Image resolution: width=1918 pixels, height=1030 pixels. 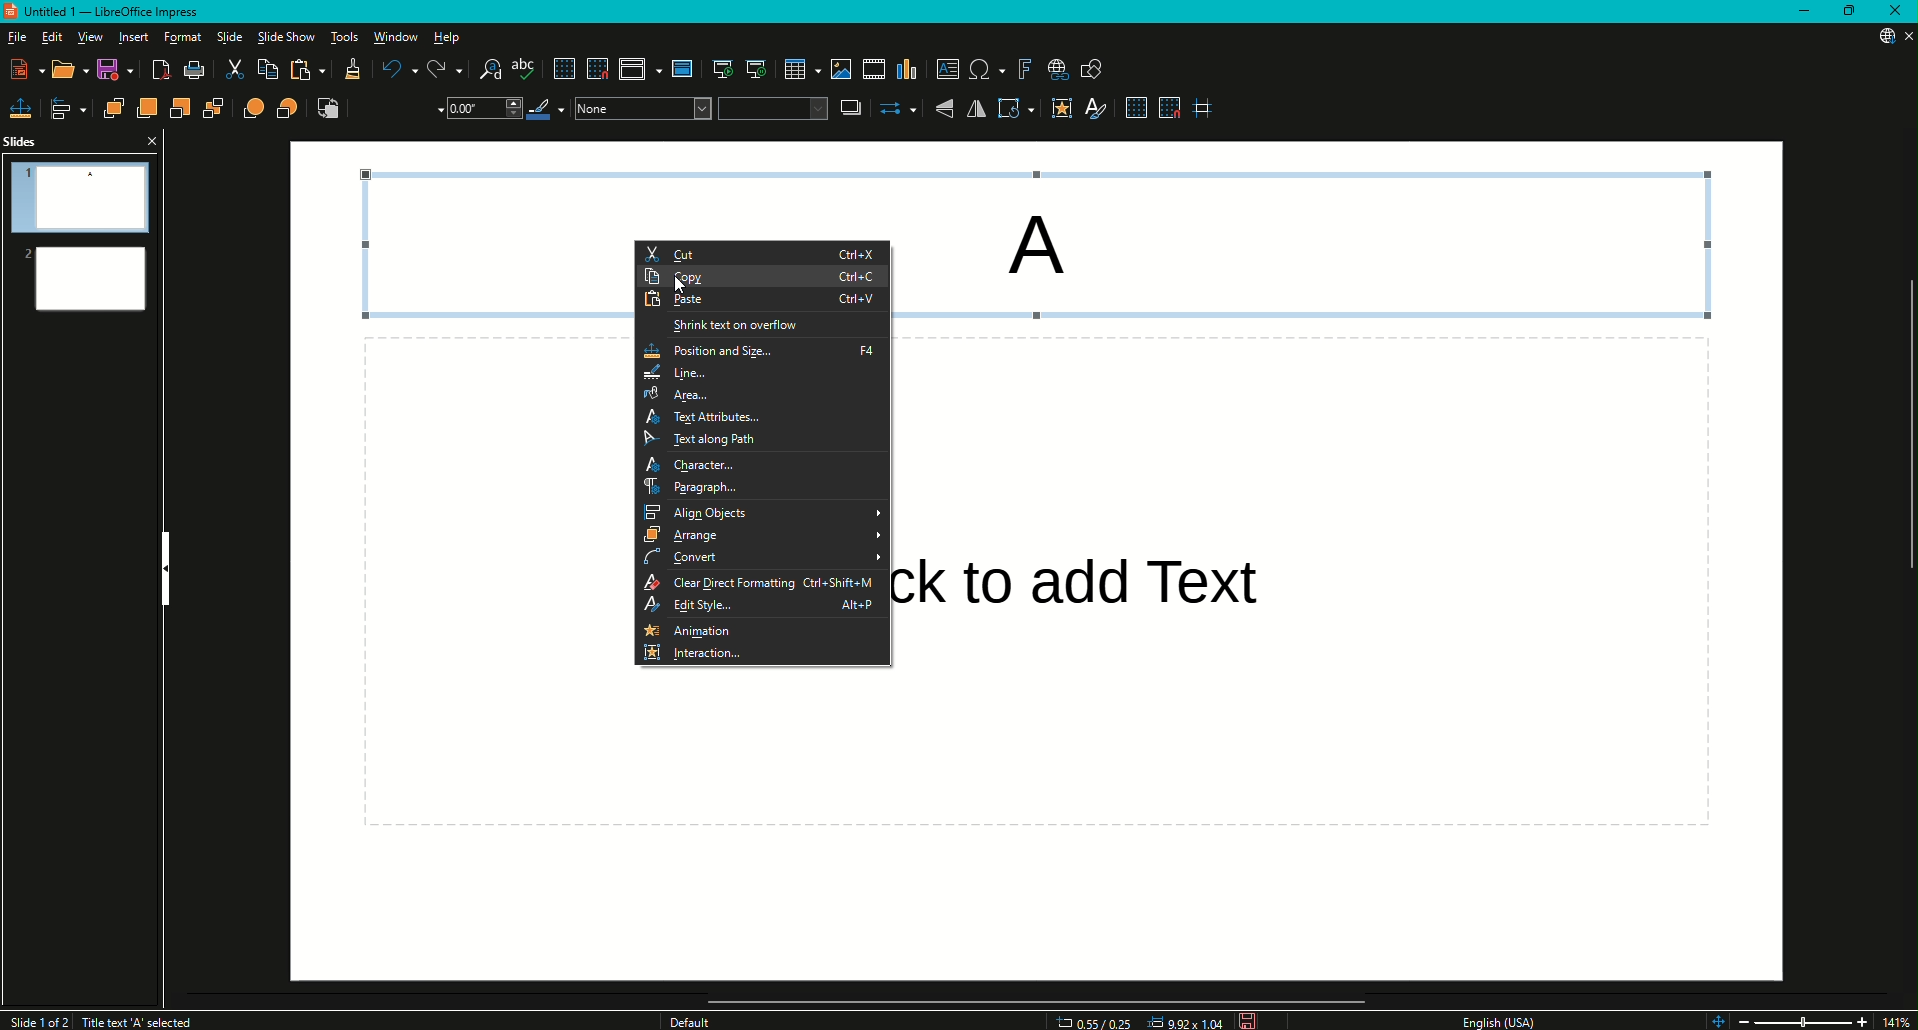 I want to click on Zoom controls, so click(x=1714, y=1017).